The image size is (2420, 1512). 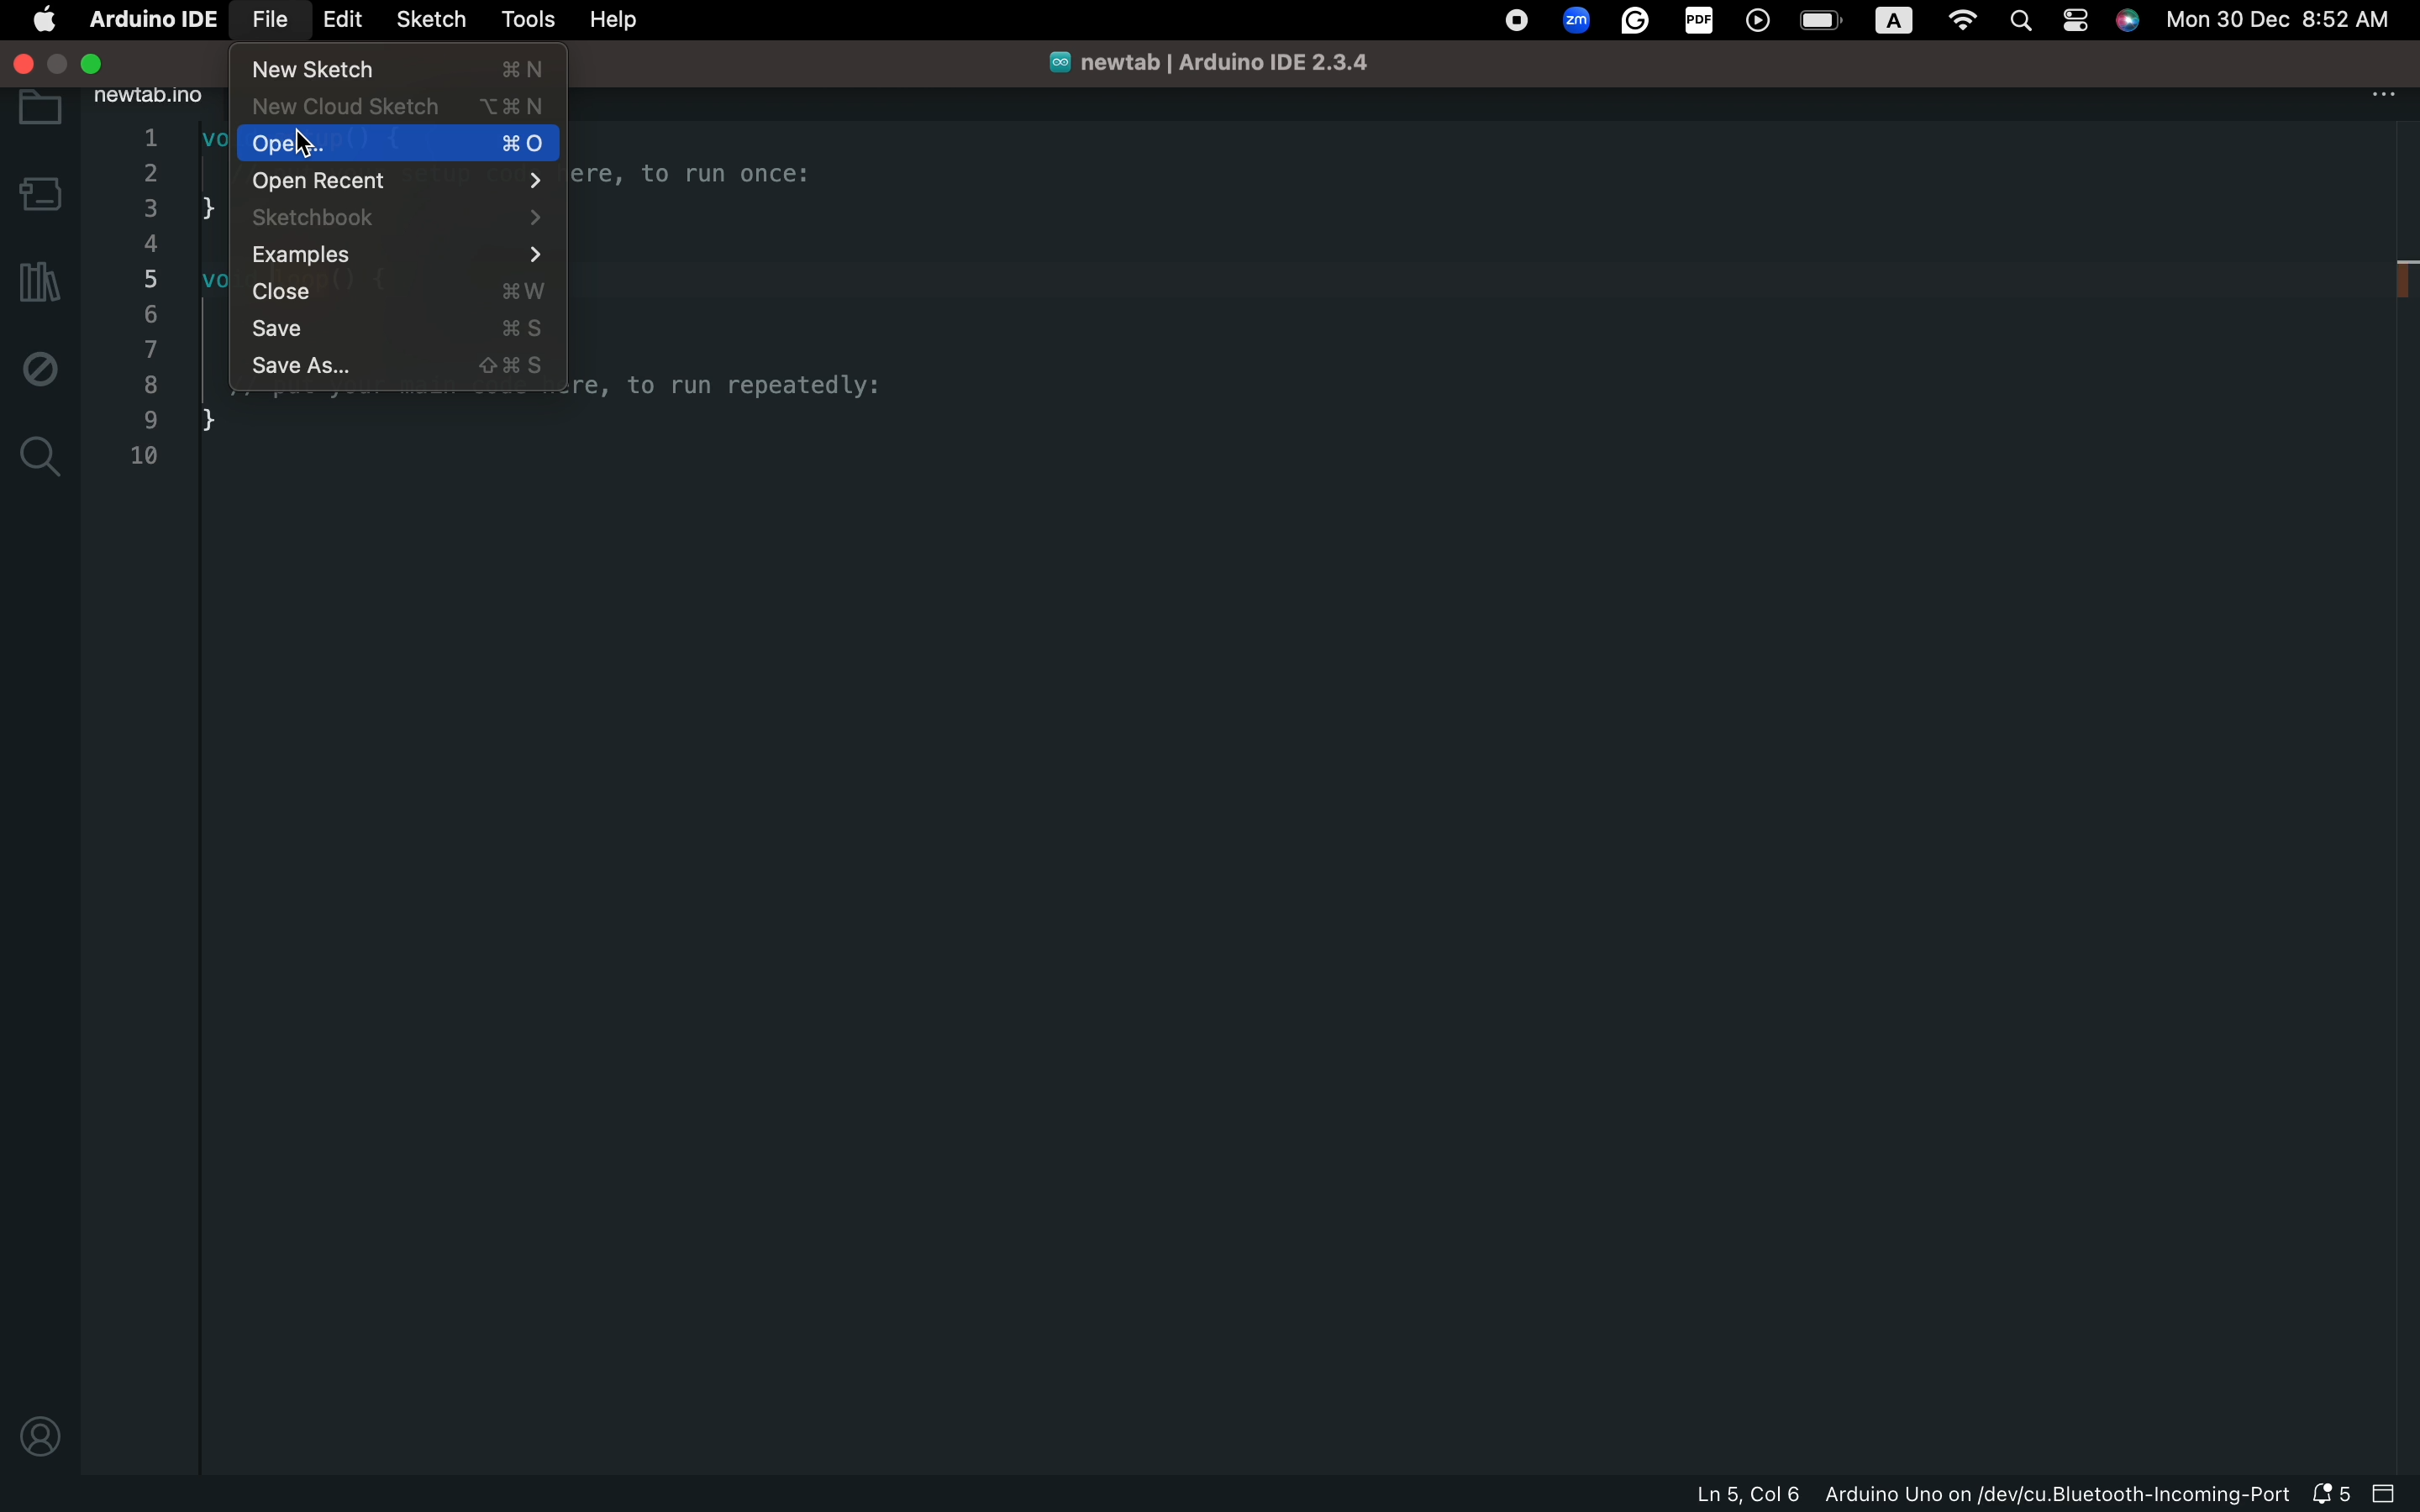 I want to click on arduino, so click(x=150, y=21).